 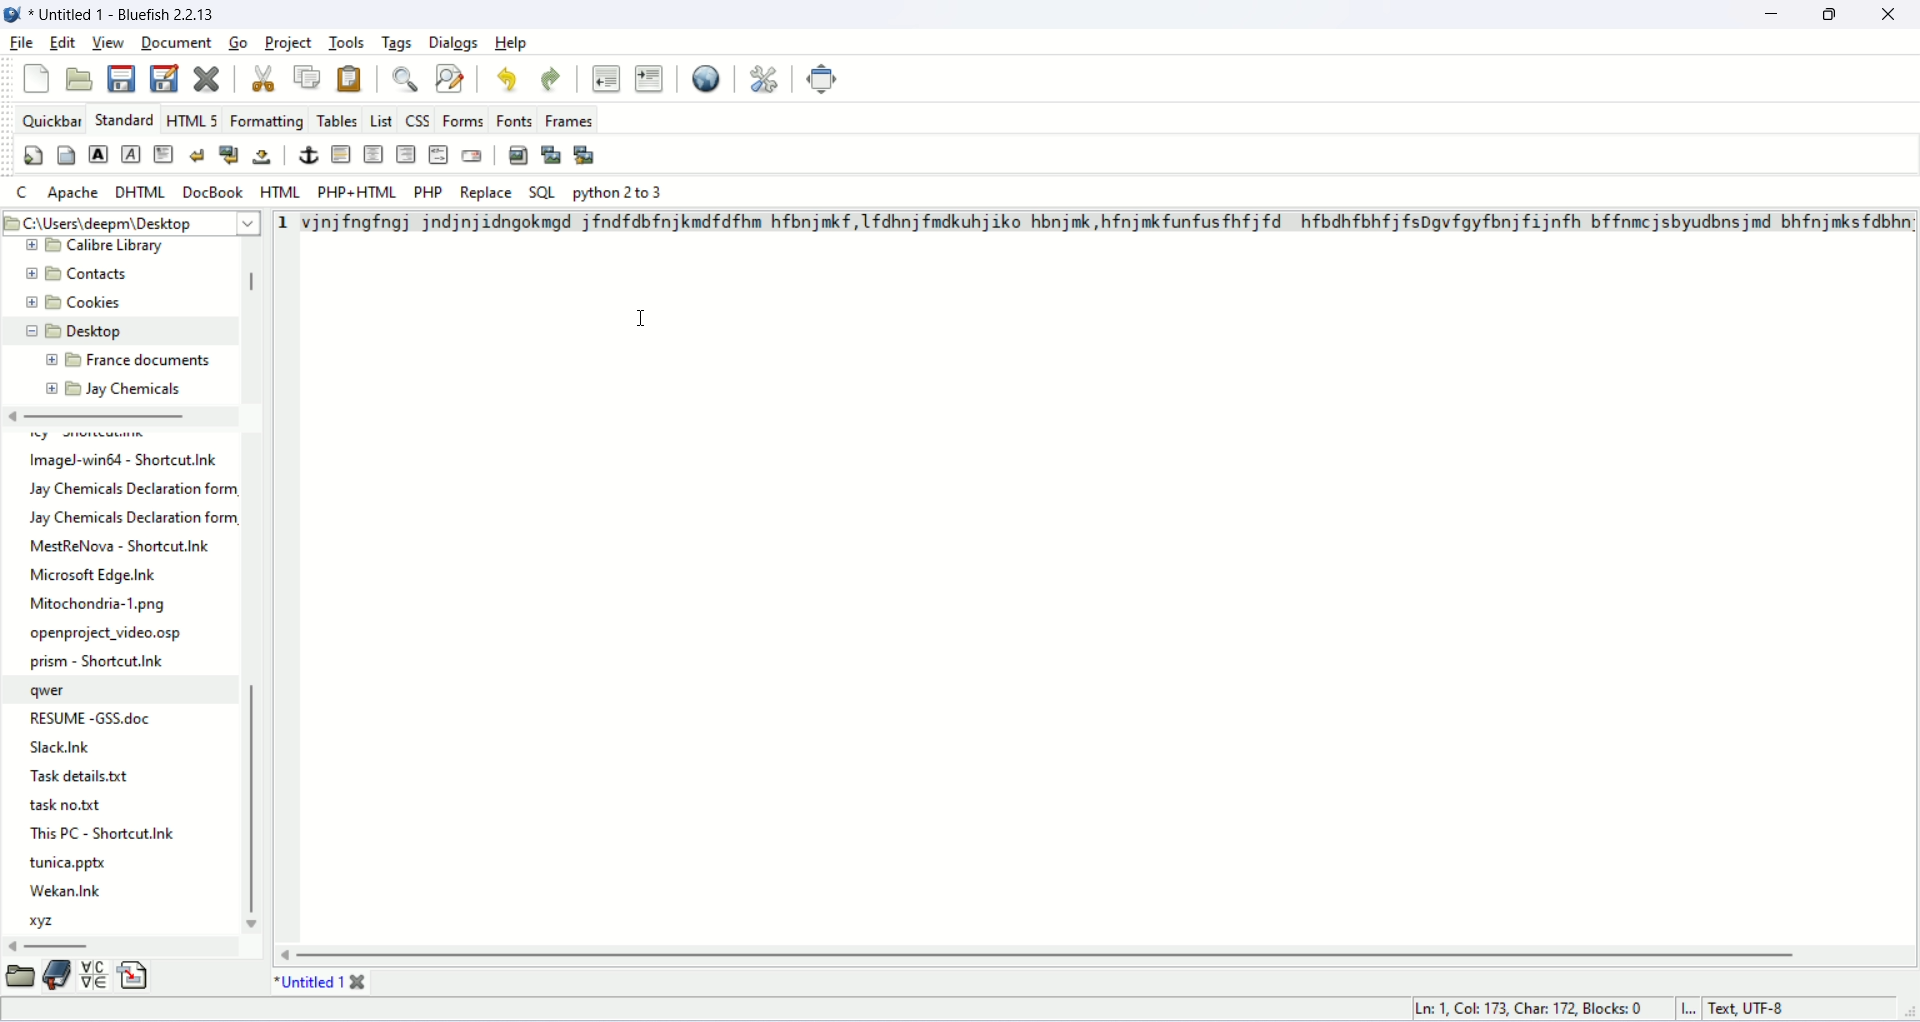 What do you see at coordinates (141, 192) in the screenshot?
I see `DHTML` at bounding box center [141, 192].